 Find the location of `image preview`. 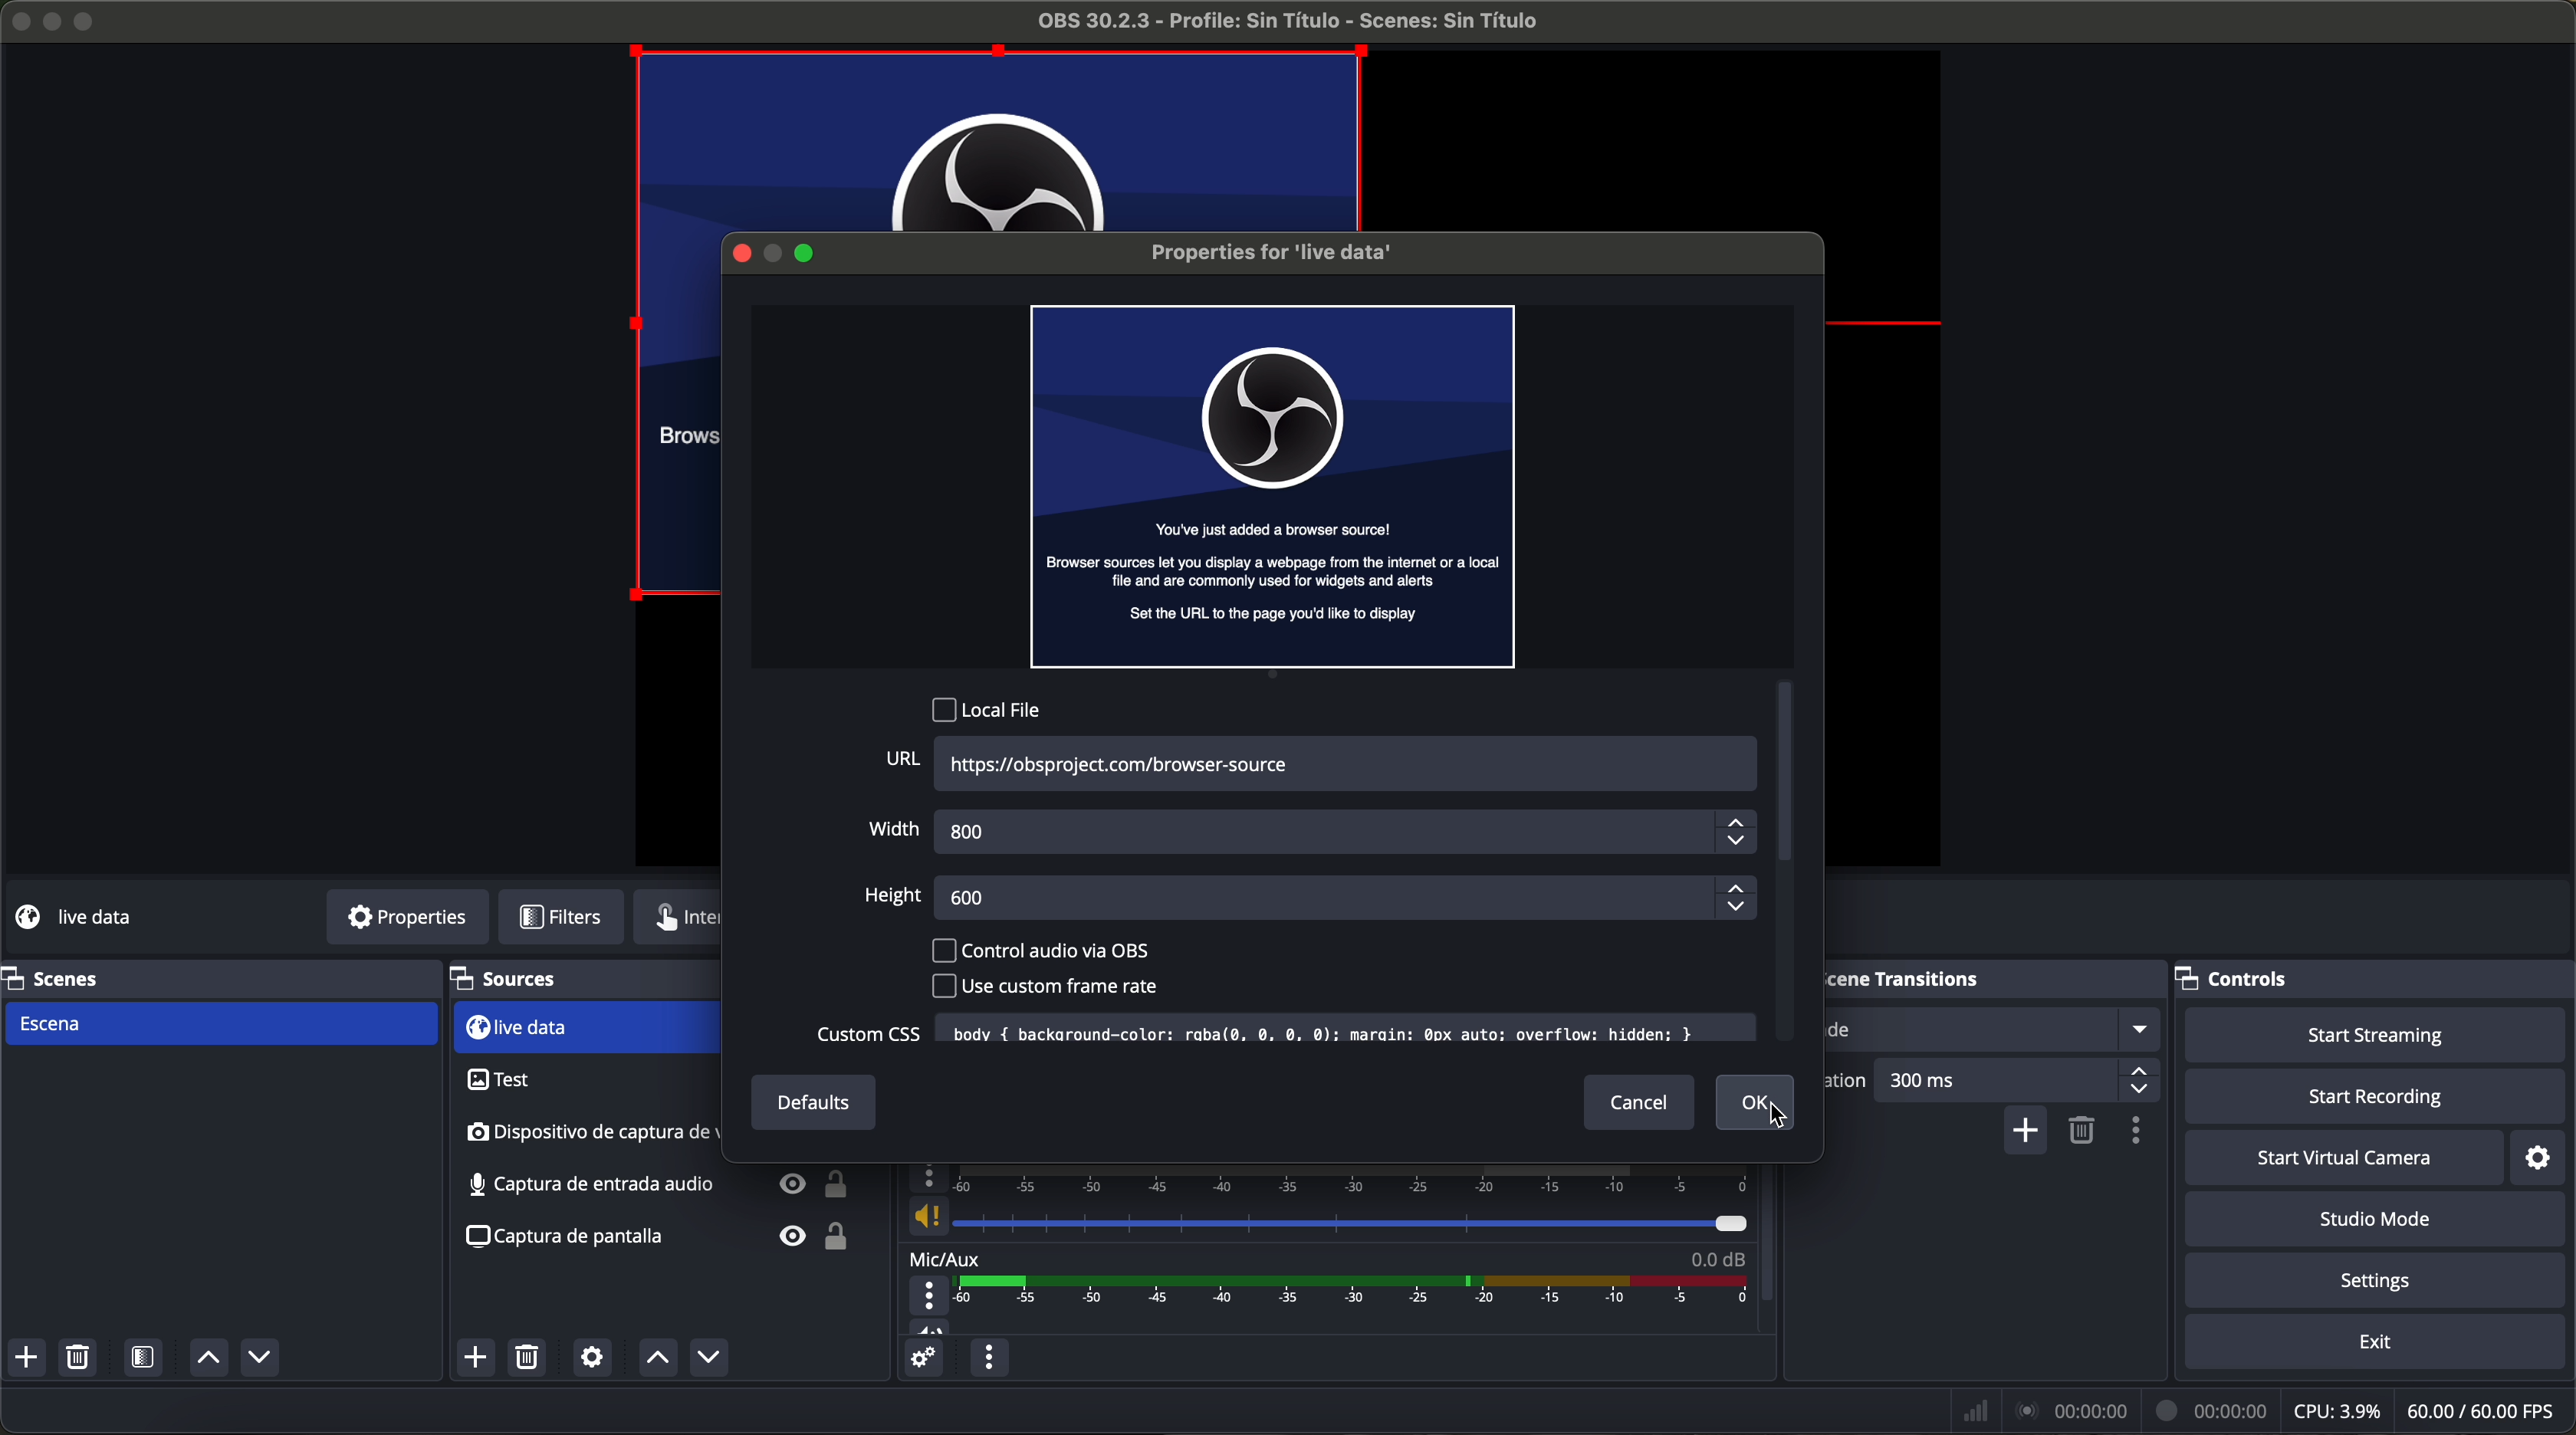

image preview is located at coordinates (676, 416).